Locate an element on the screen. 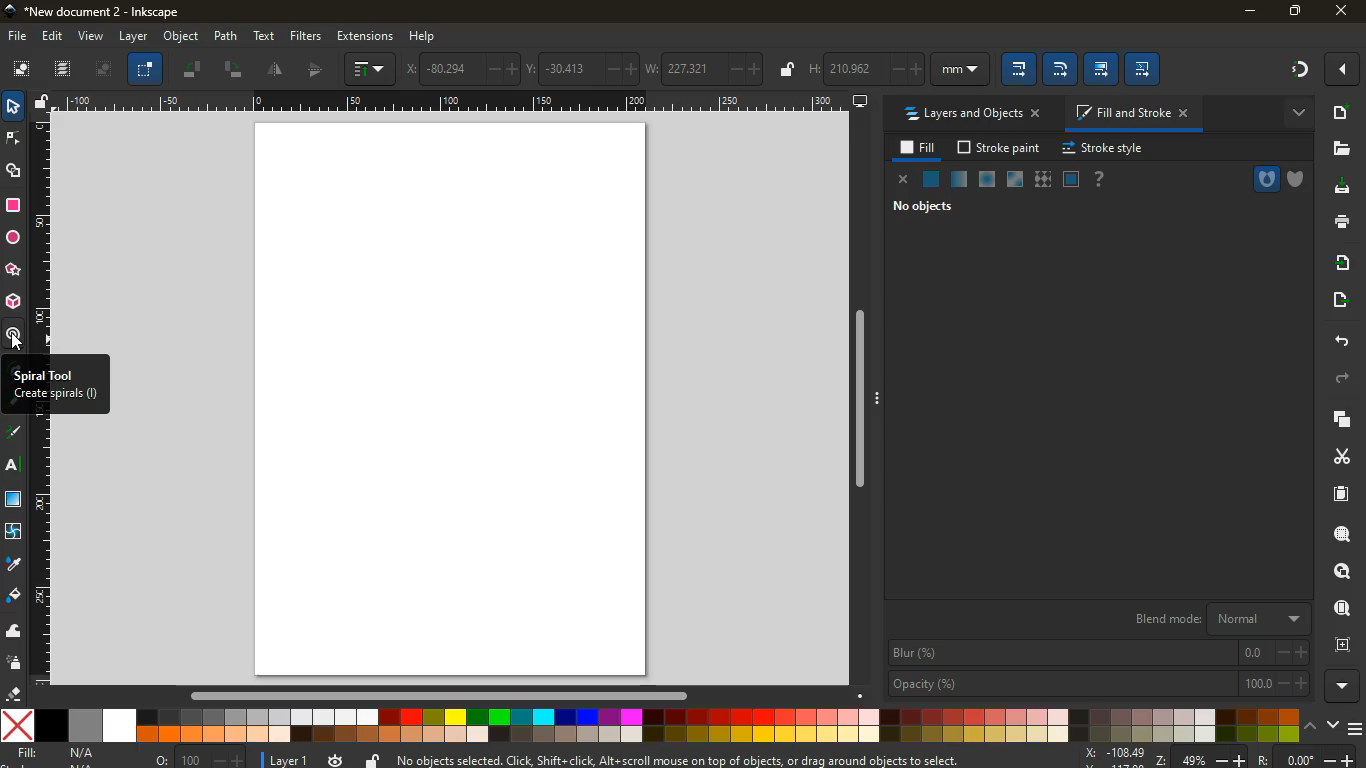   is located at coordinates (866, 403).